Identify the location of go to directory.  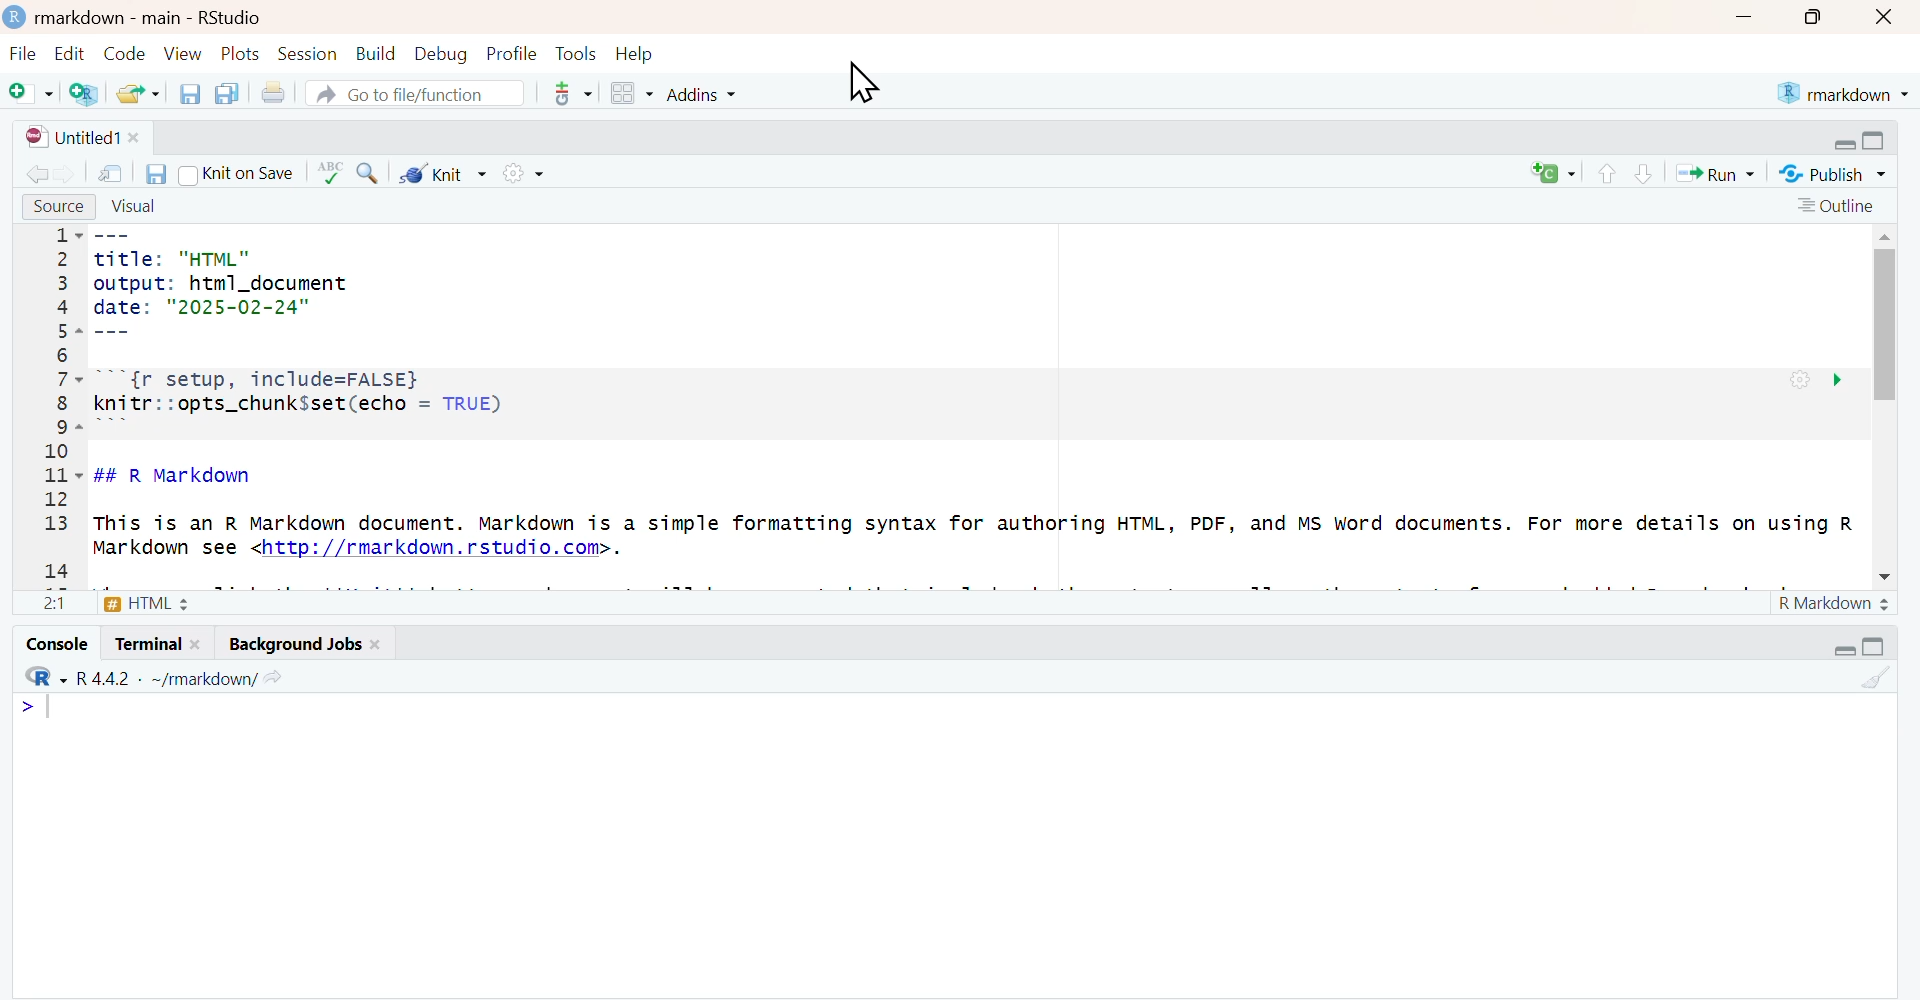
(273, 679).